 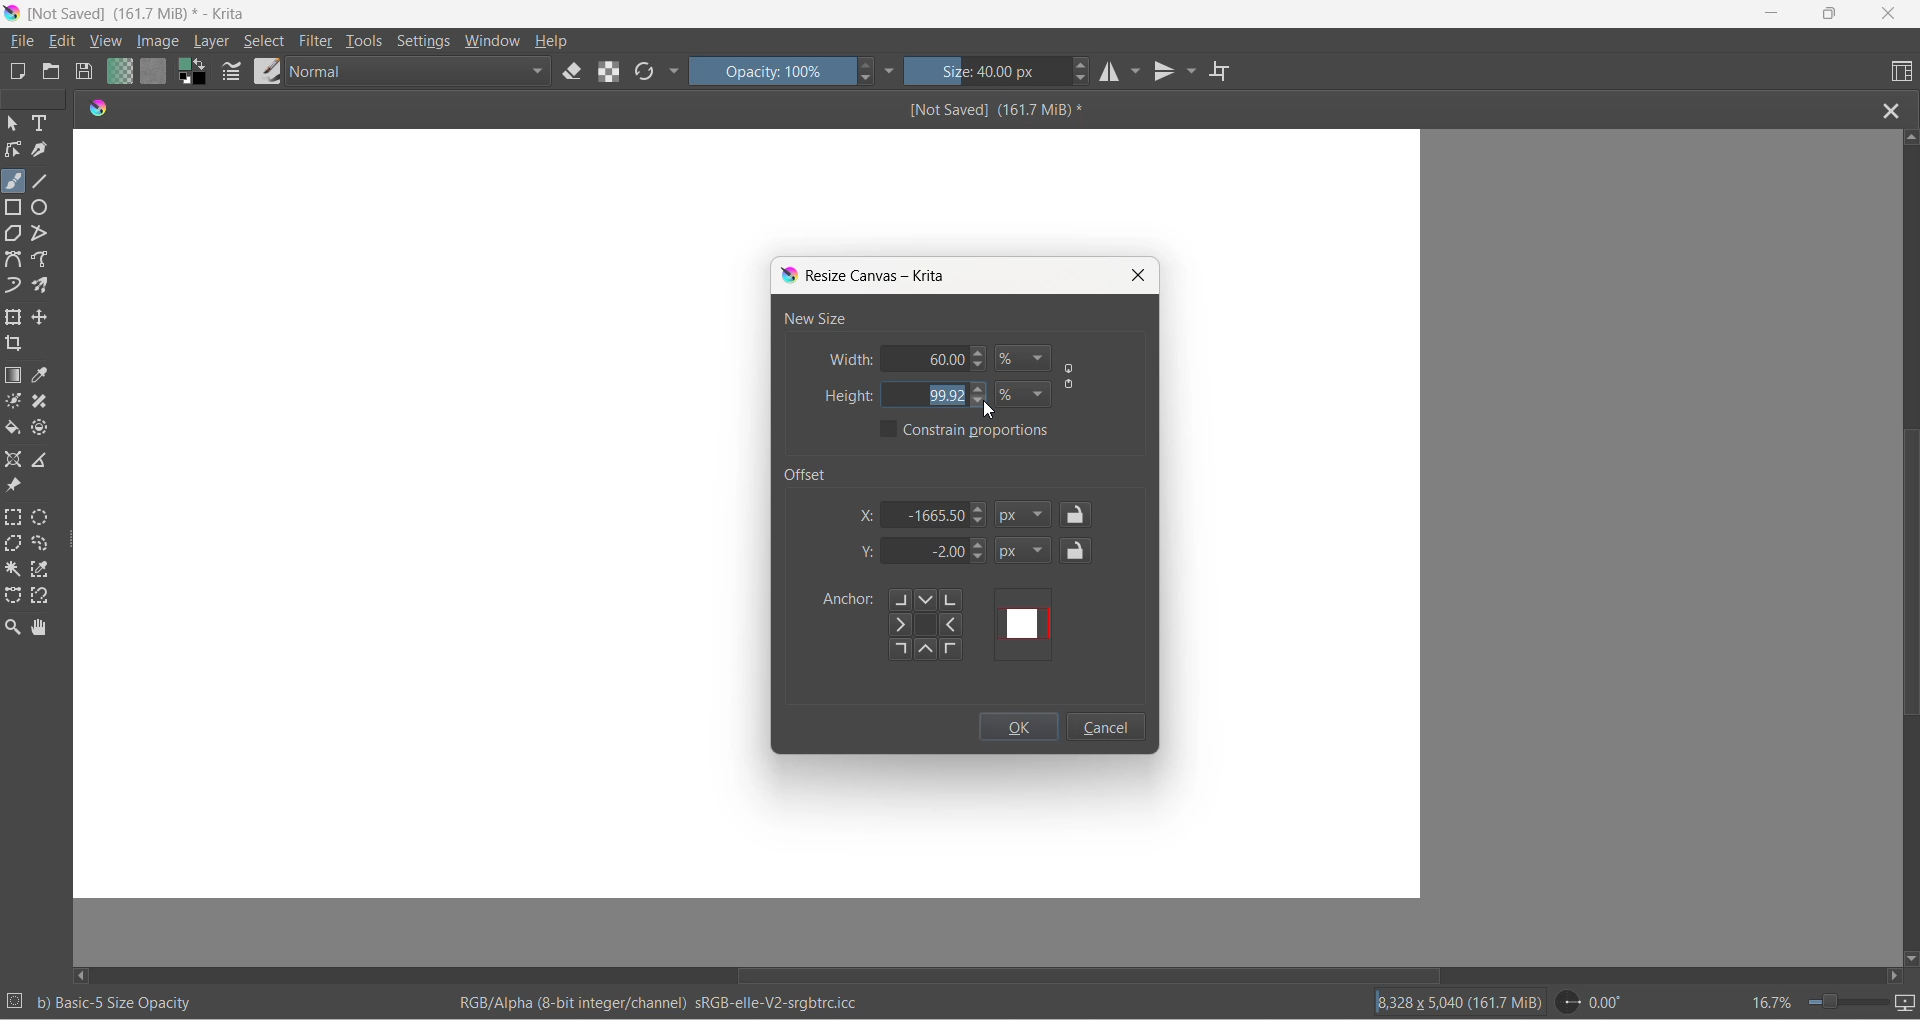 What do you see at coordinates (748, 191) in the screenshot?
I see `canvas size` at bounding box center [748, 191].